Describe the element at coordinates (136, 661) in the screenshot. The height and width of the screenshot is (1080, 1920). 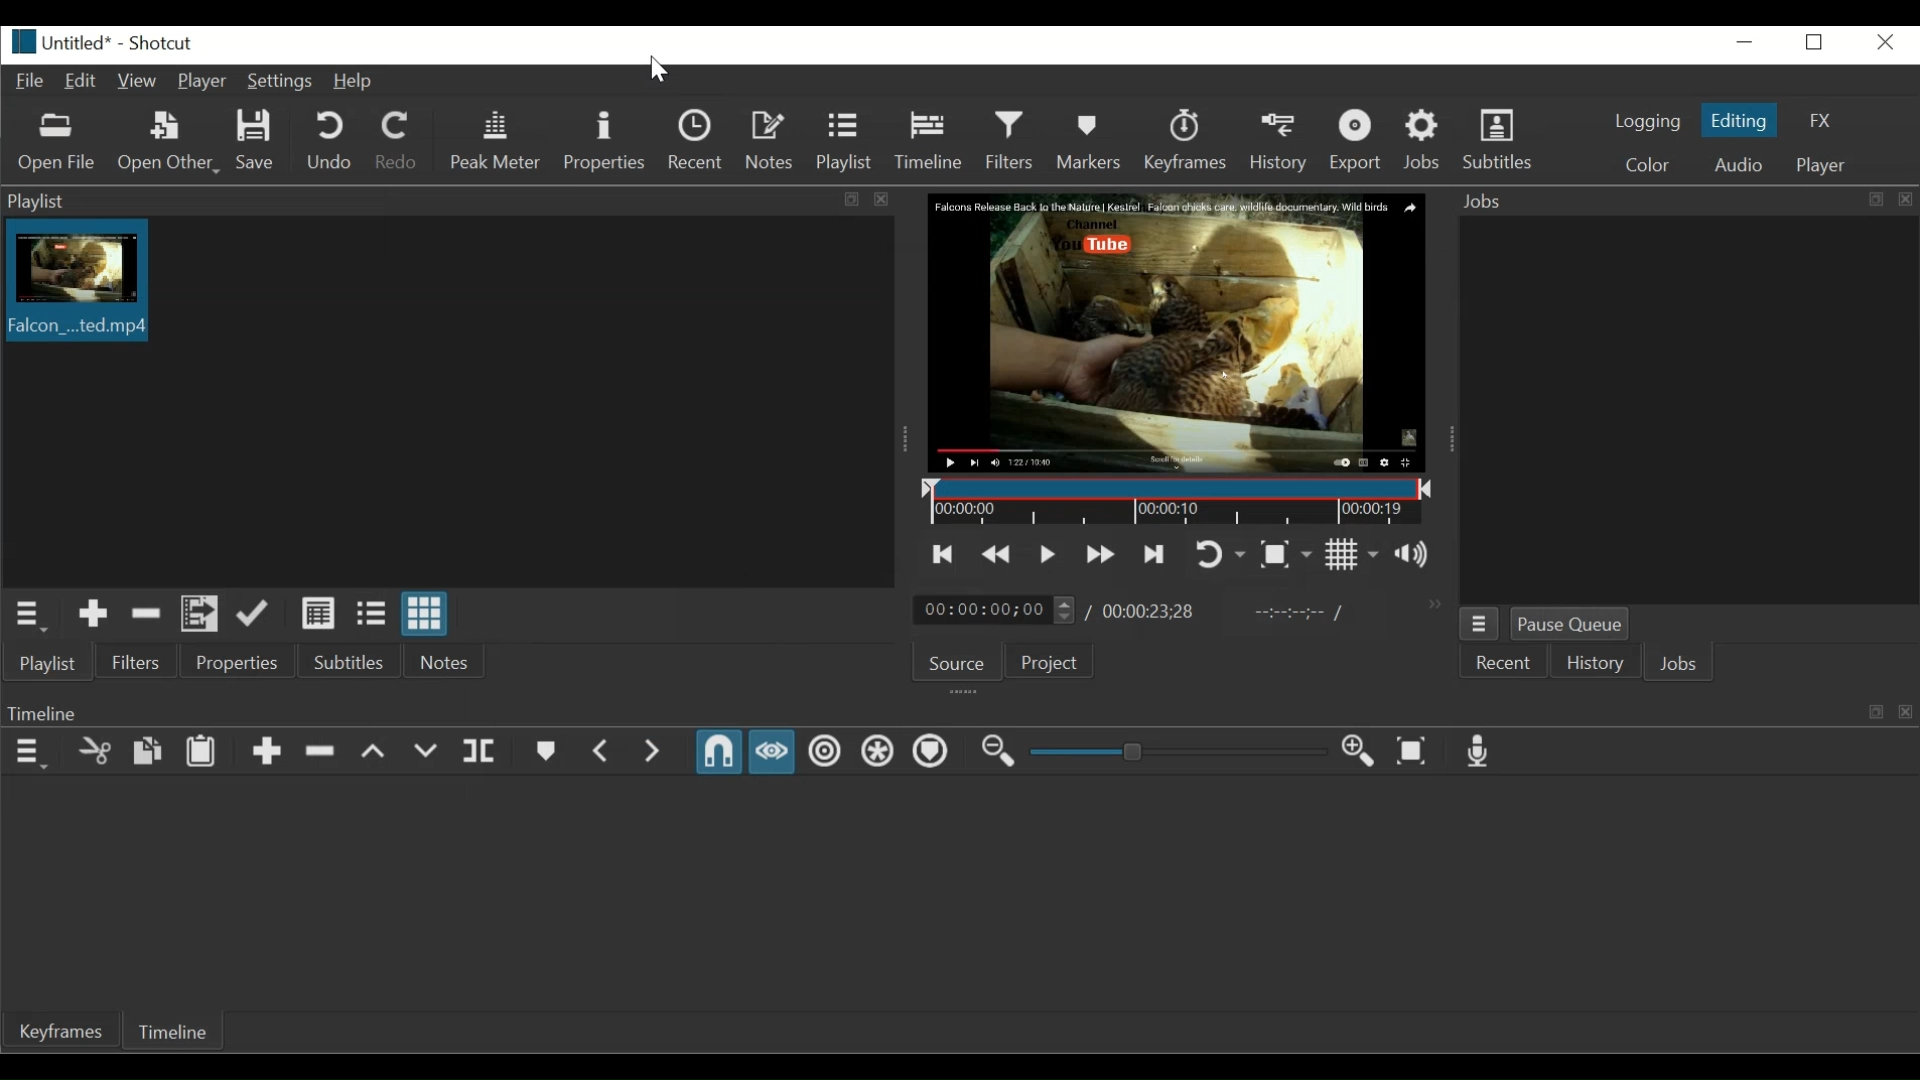
I see `Filters` at that location.